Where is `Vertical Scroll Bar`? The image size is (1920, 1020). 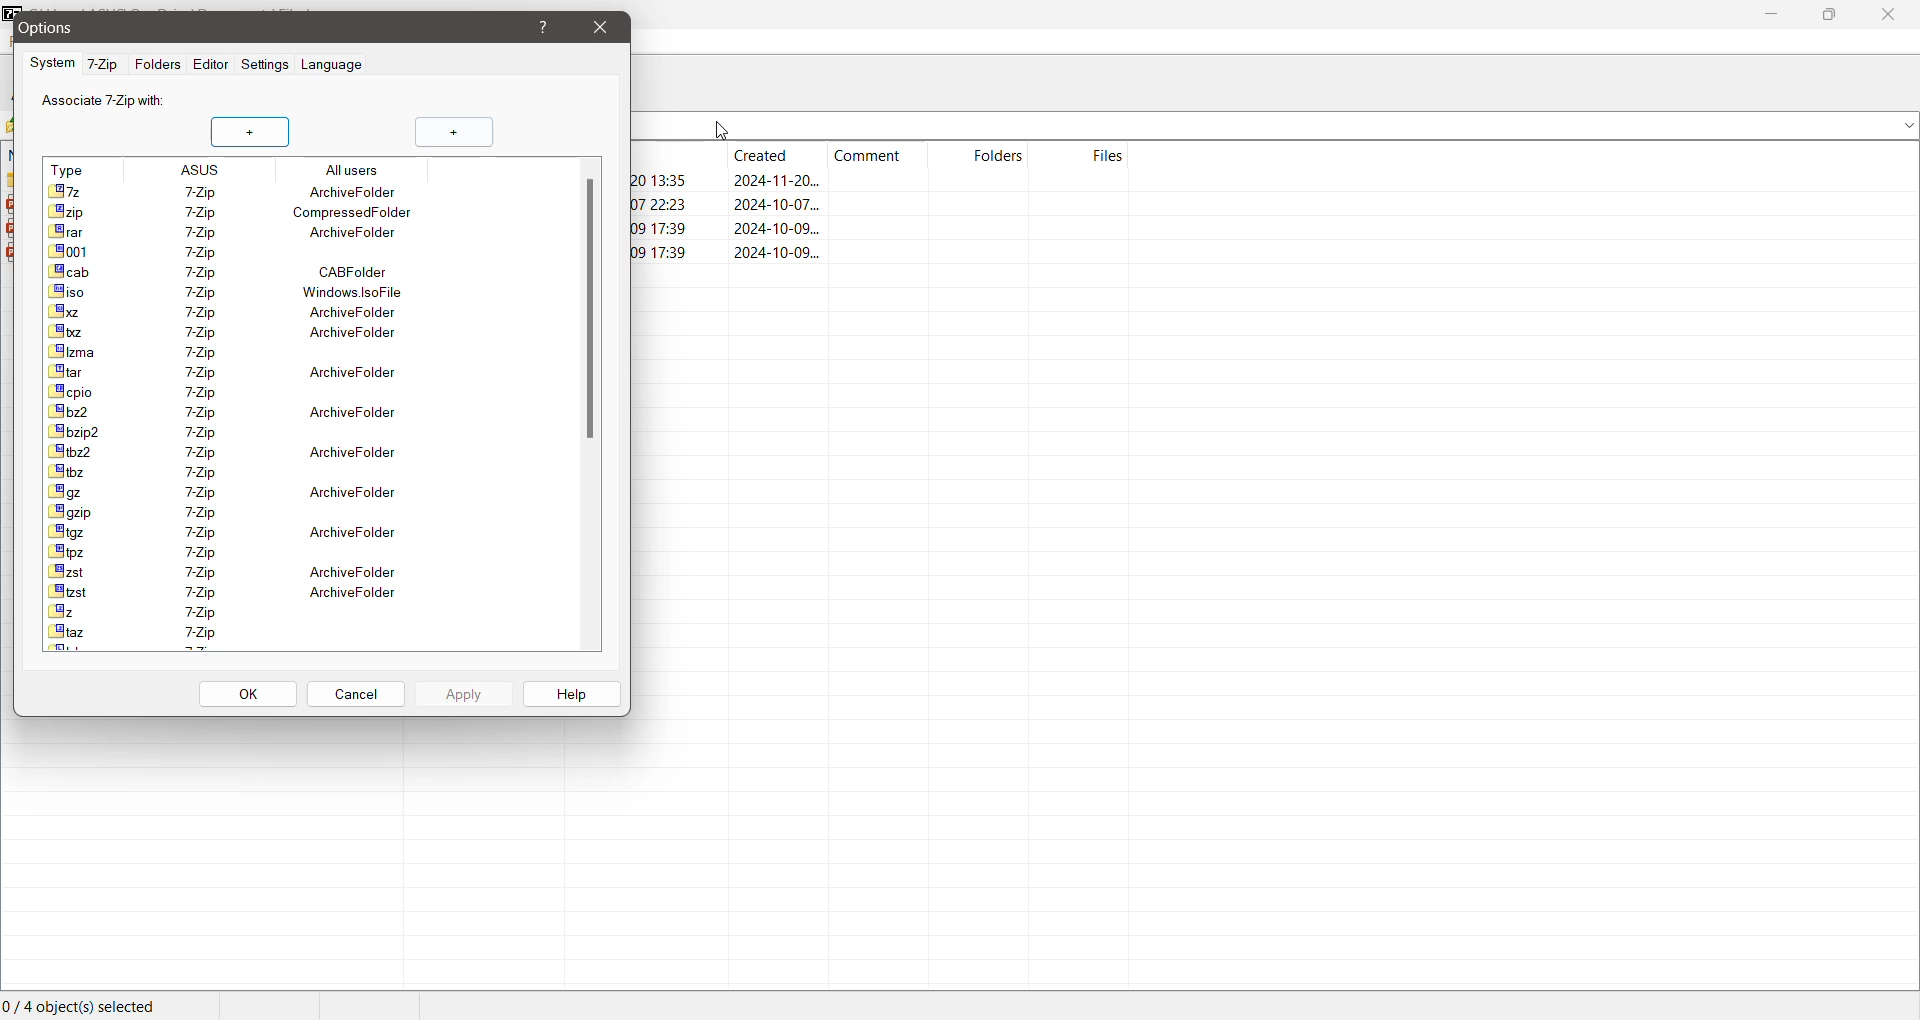 Vertical Scroll Bar is located at coordinates (591, 310).